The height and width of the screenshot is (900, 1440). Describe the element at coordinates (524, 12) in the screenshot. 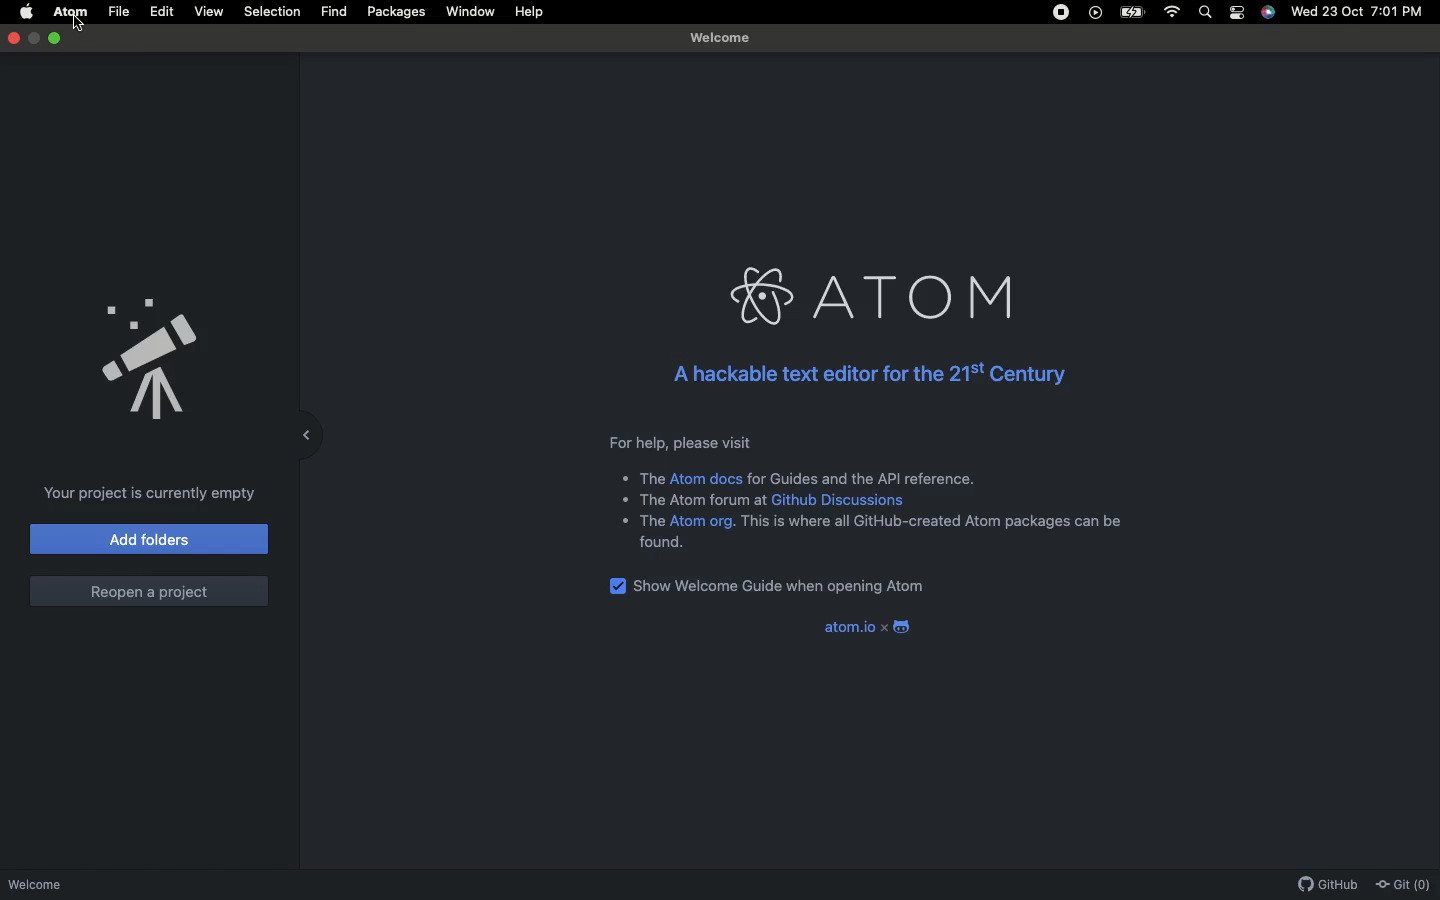

I see `Help` at that location.